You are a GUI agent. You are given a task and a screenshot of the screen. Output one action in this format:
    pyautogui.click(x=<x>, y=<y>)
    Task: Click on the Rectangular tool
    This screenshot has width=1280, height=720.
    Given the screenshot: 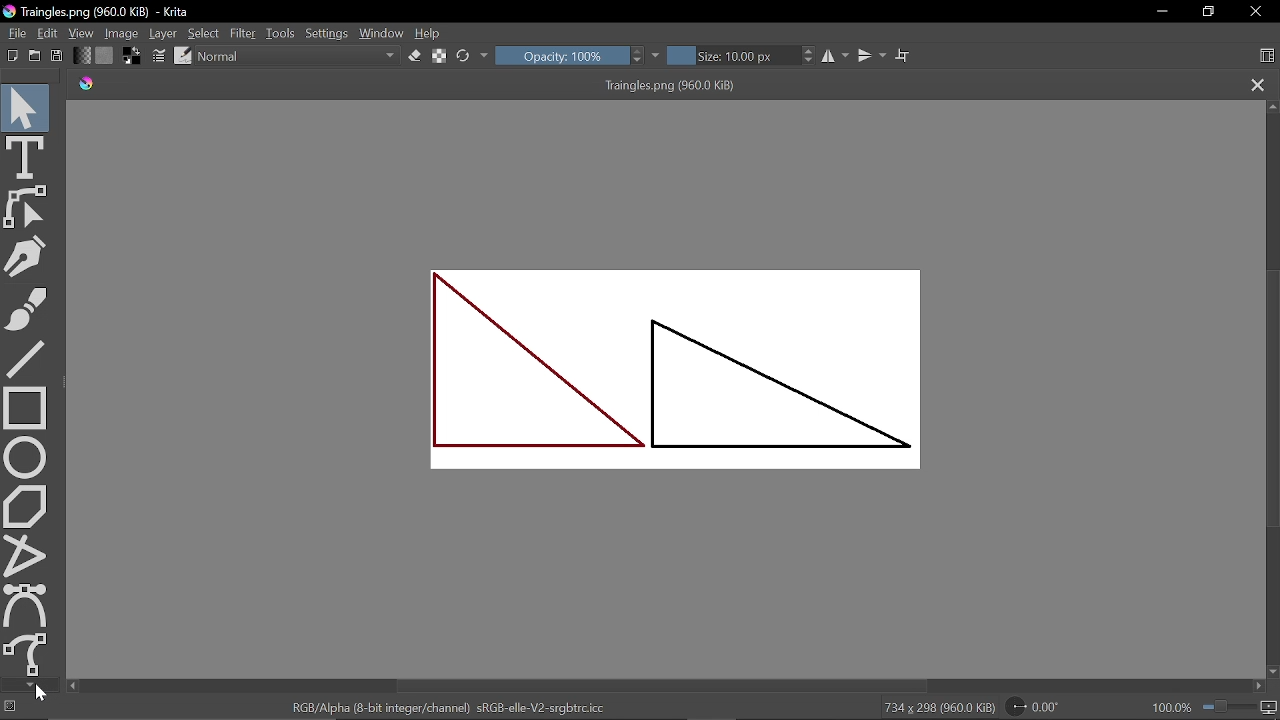 What is the action you would take?
    pyautogui.click(x=25, y=407)
    